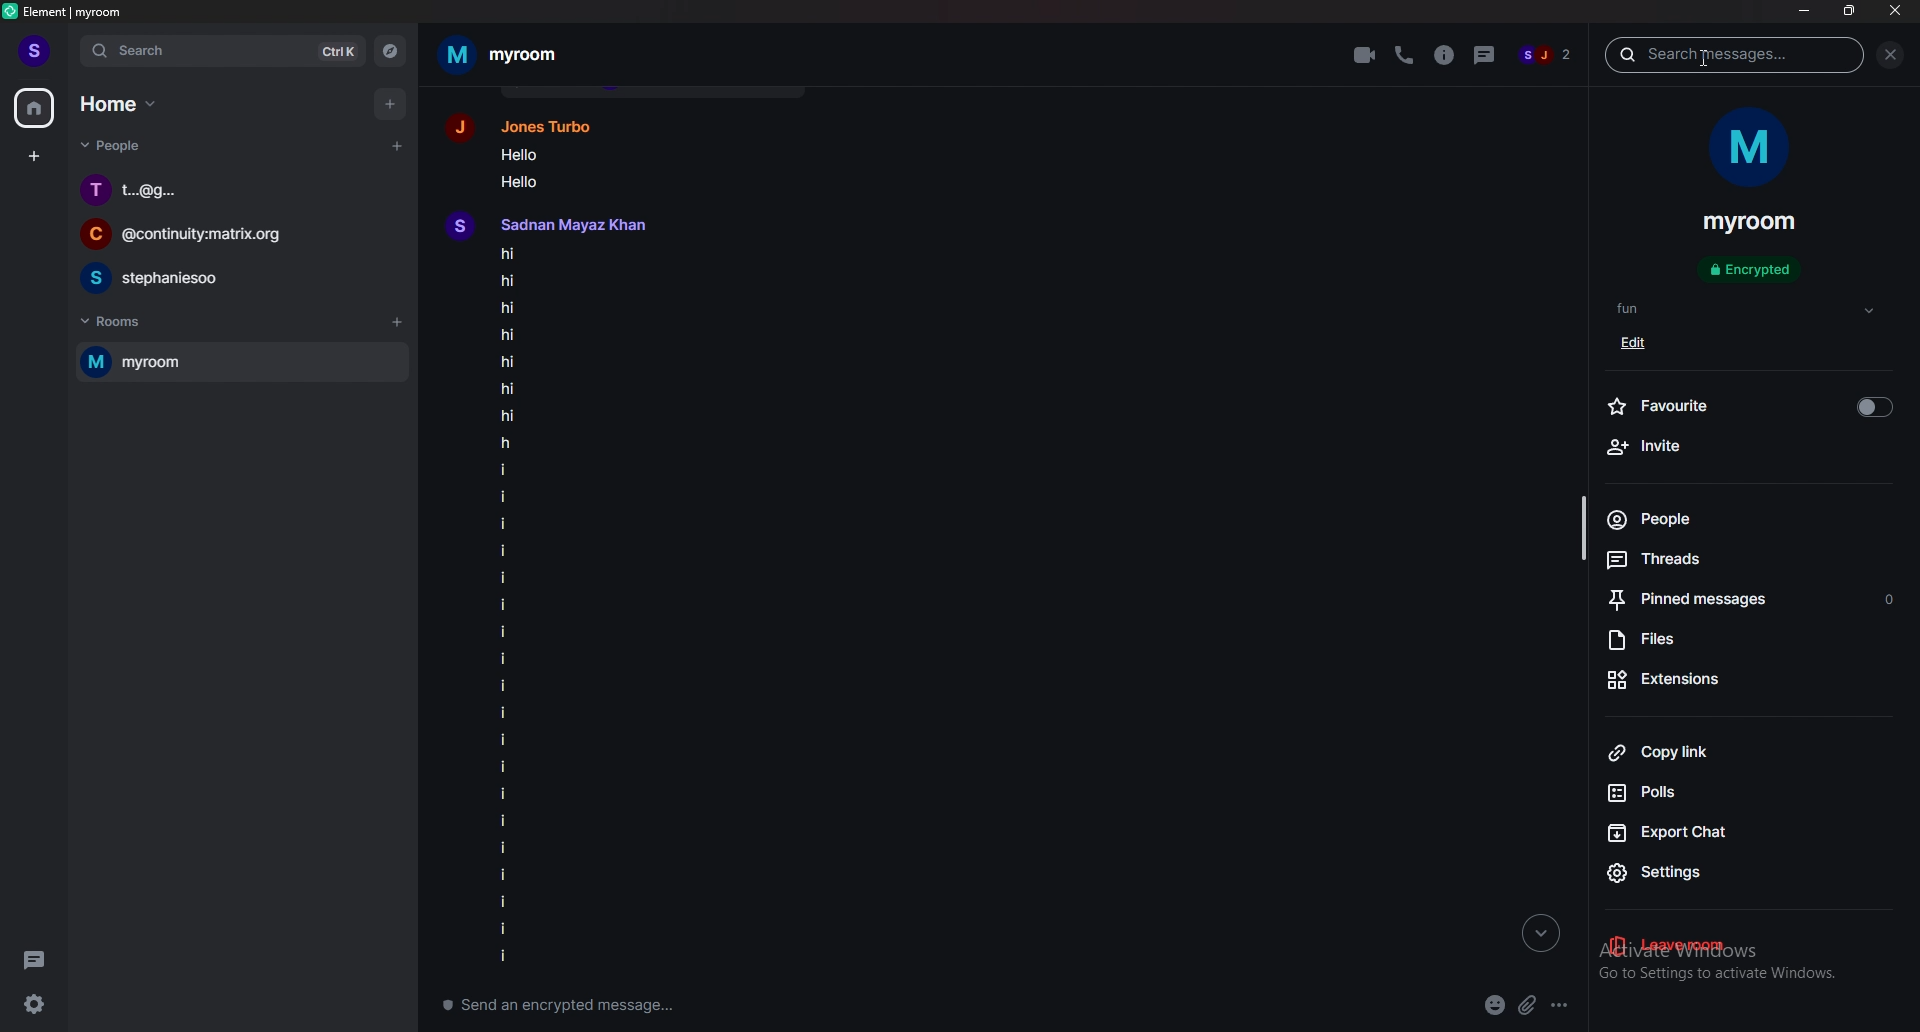 The image size is (1920, 1032). Describe the element at coordinates (1583, 528) in the screenshot. I see `scroll bar` at that location.